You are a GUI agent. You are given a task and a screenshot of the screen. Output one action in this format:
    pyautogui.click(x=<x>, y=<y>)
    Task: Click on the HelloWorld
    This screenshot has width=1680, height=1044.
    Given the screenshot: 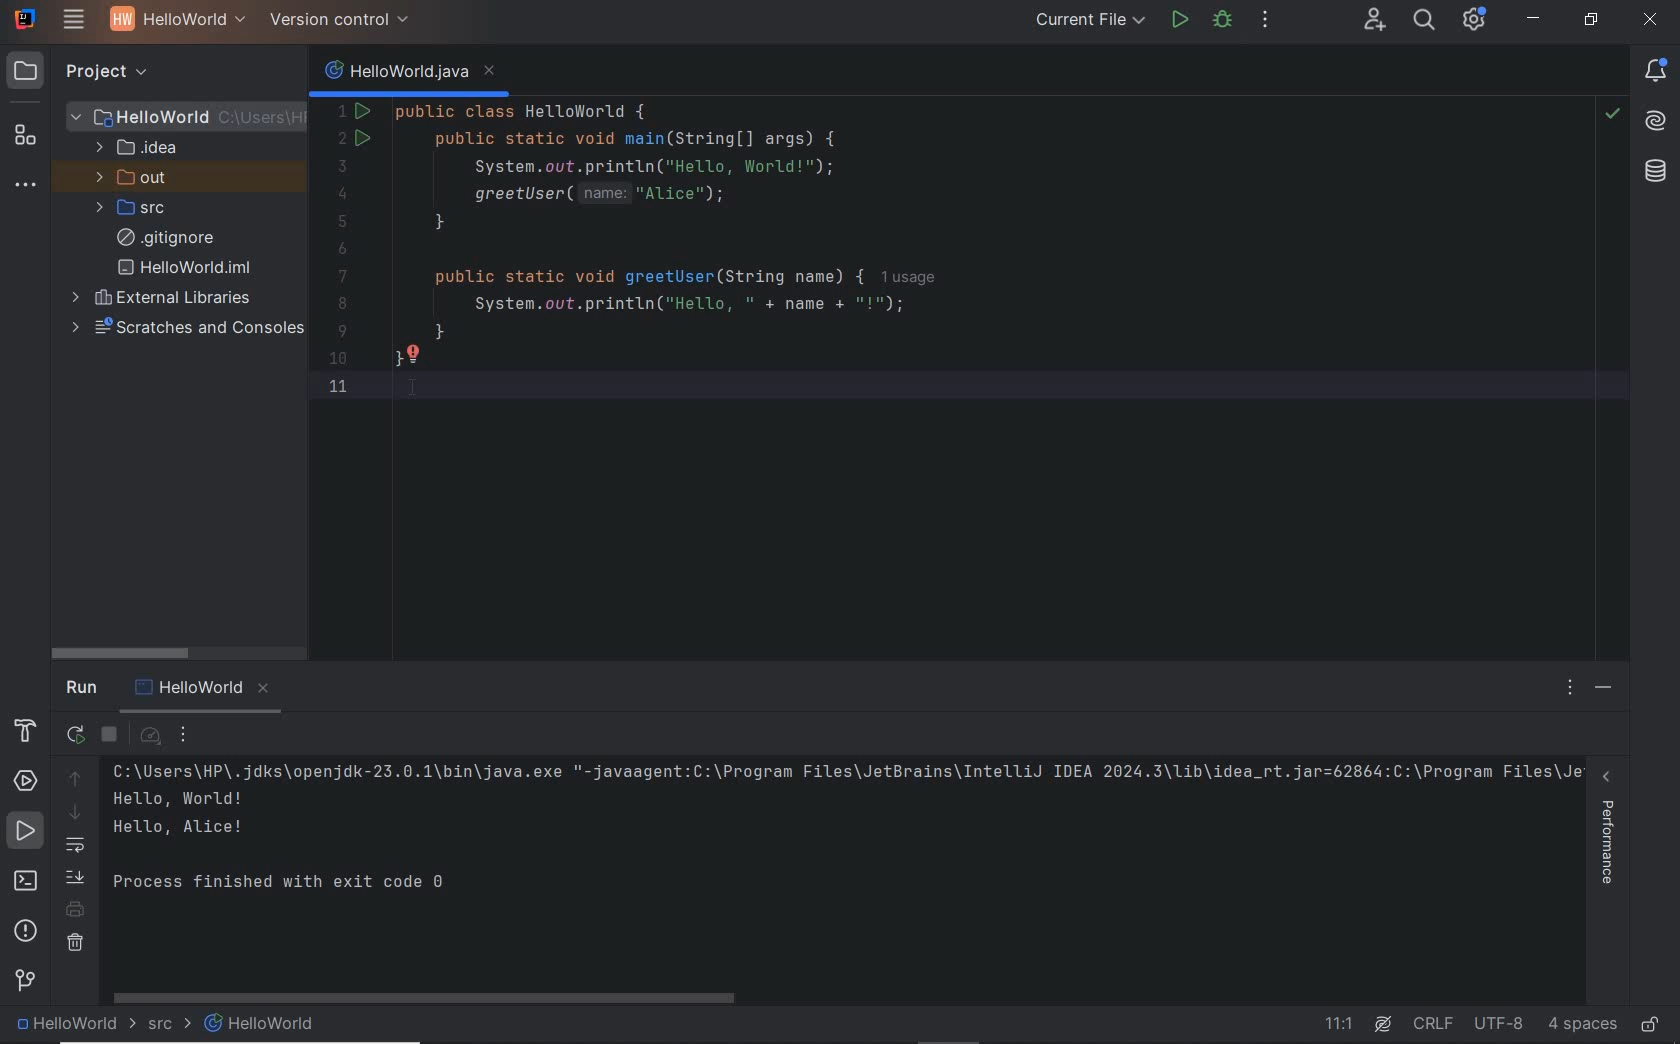 What is the action you would take?
    pyautogui.click(x=260, y=1023)
    